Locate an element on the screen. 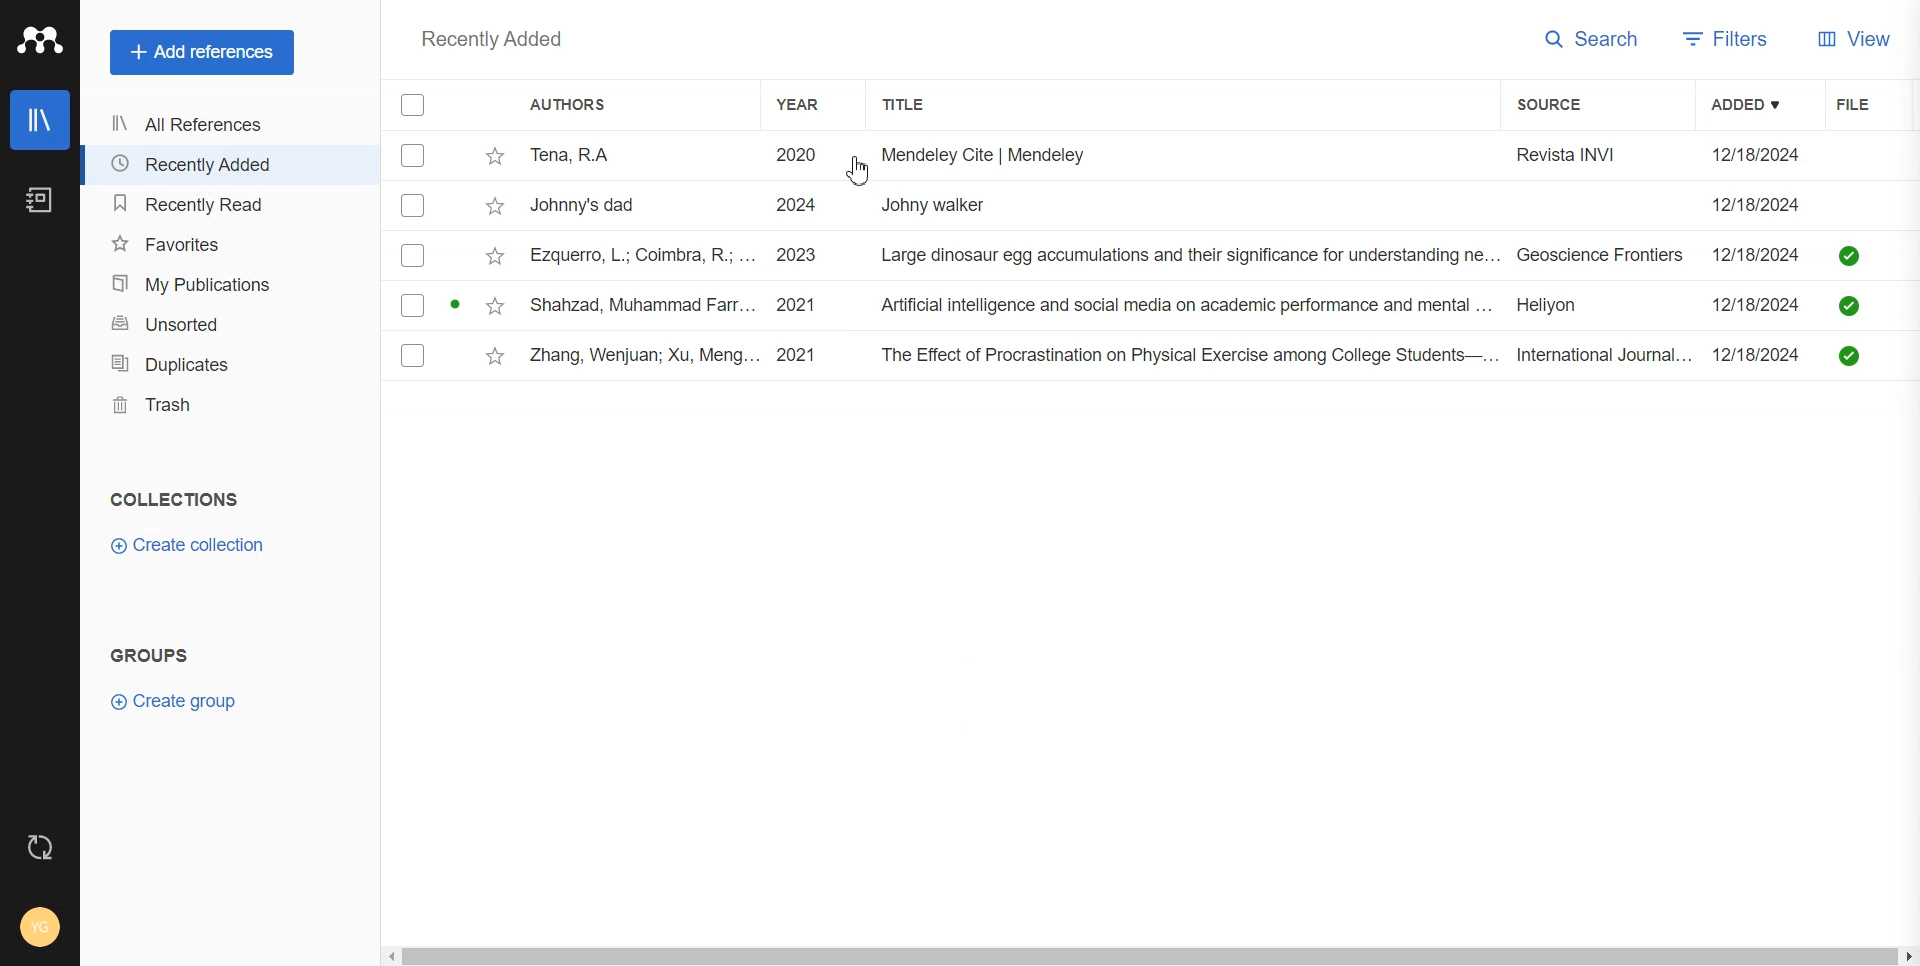 The width and height of the screenshot is (1920, 966). Unsorted is located at coordinates (231, 324).